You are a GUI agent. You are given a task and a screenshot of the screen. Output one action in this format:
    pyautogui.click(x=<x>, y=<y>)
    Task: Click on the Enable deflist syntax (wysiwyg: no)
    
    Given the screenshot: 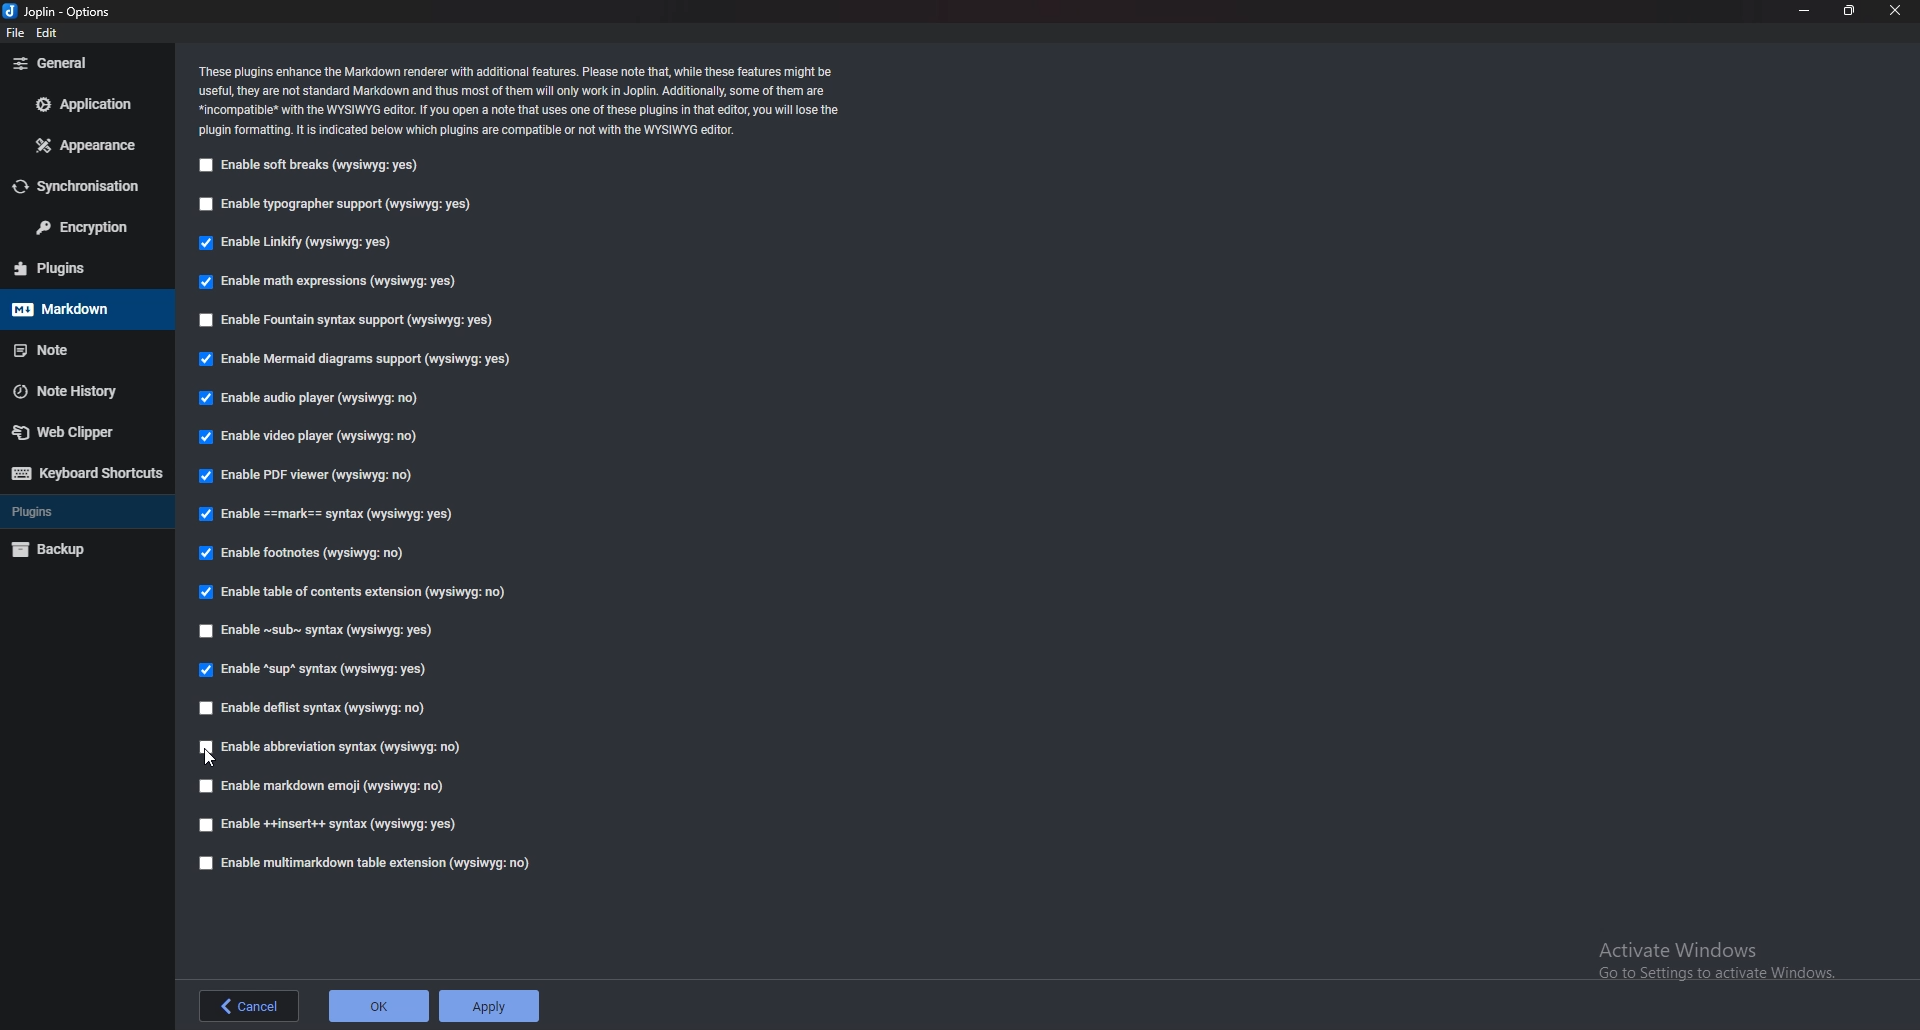 What is the action you would take?
    pyautogui.click(x=316, y=709)
    